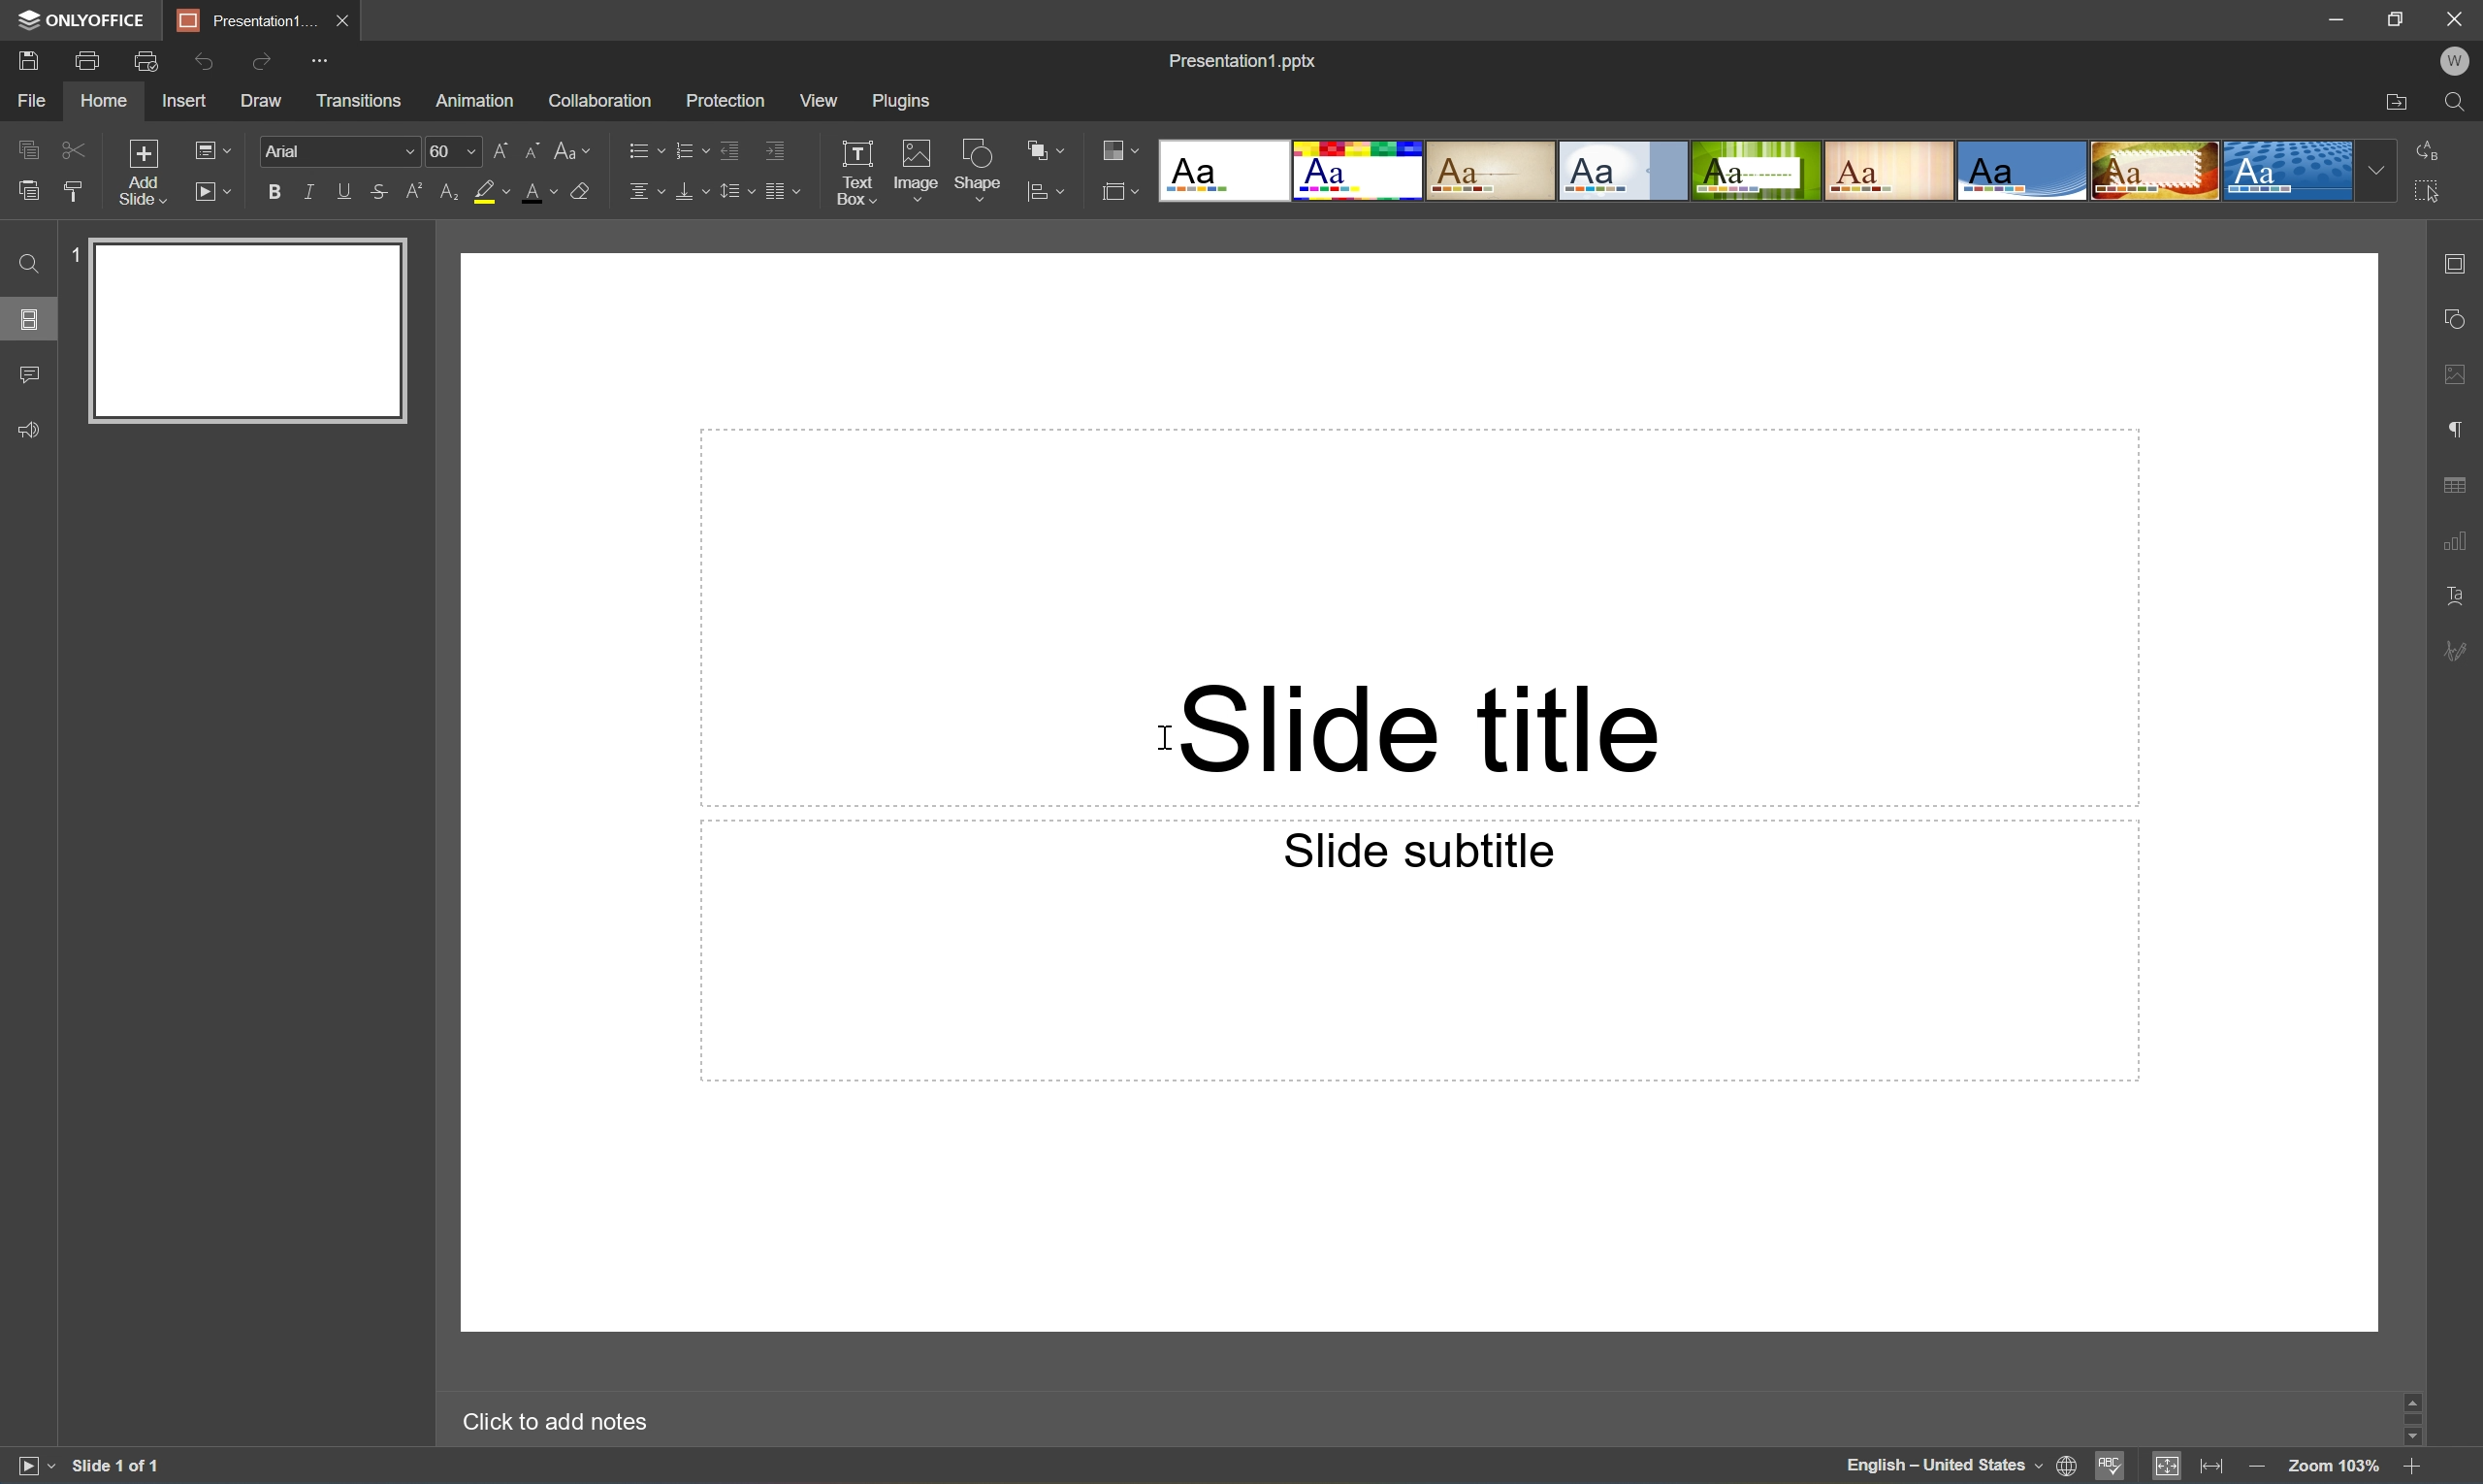 The height and width of the screenshot is (1484, 2483). Describe the element at coordinates (418, 190) in the screenshot. I see `Superscript` at that location.